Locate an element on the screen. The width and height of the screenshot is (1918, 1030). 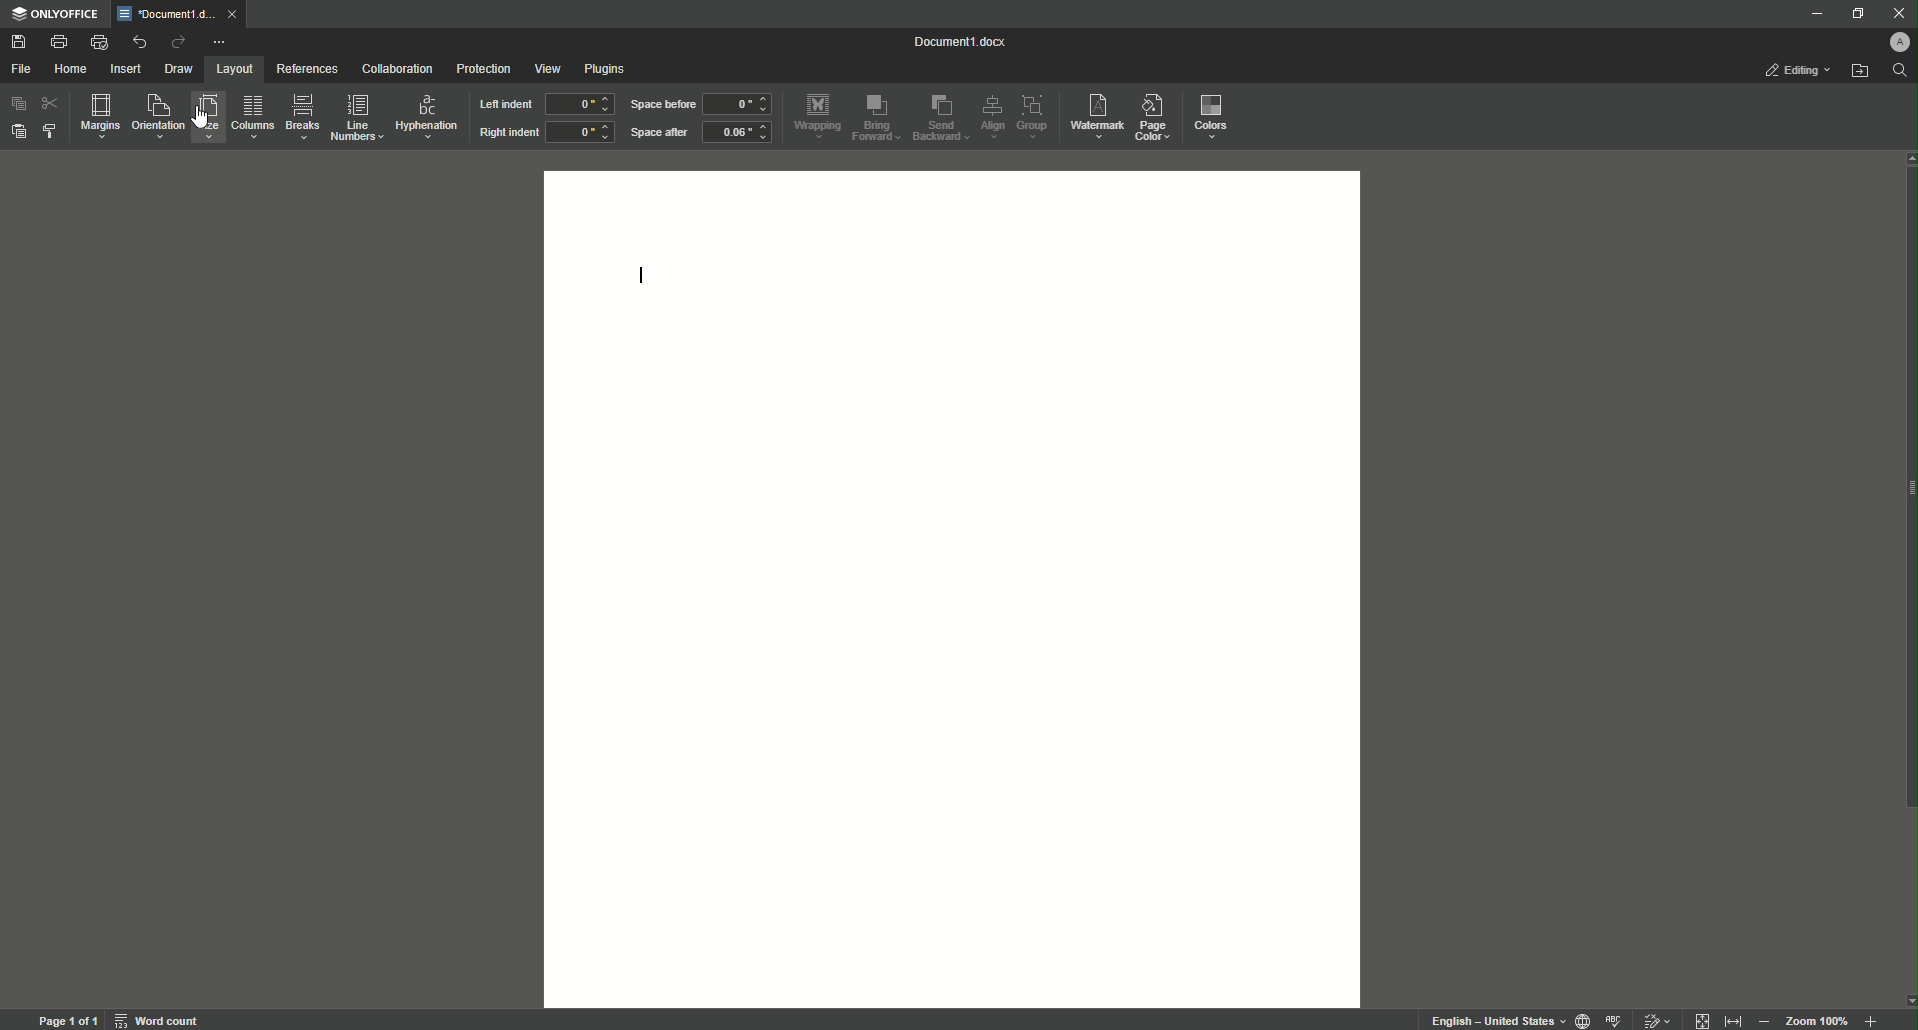
Space after is located at coordinates (659, 134).